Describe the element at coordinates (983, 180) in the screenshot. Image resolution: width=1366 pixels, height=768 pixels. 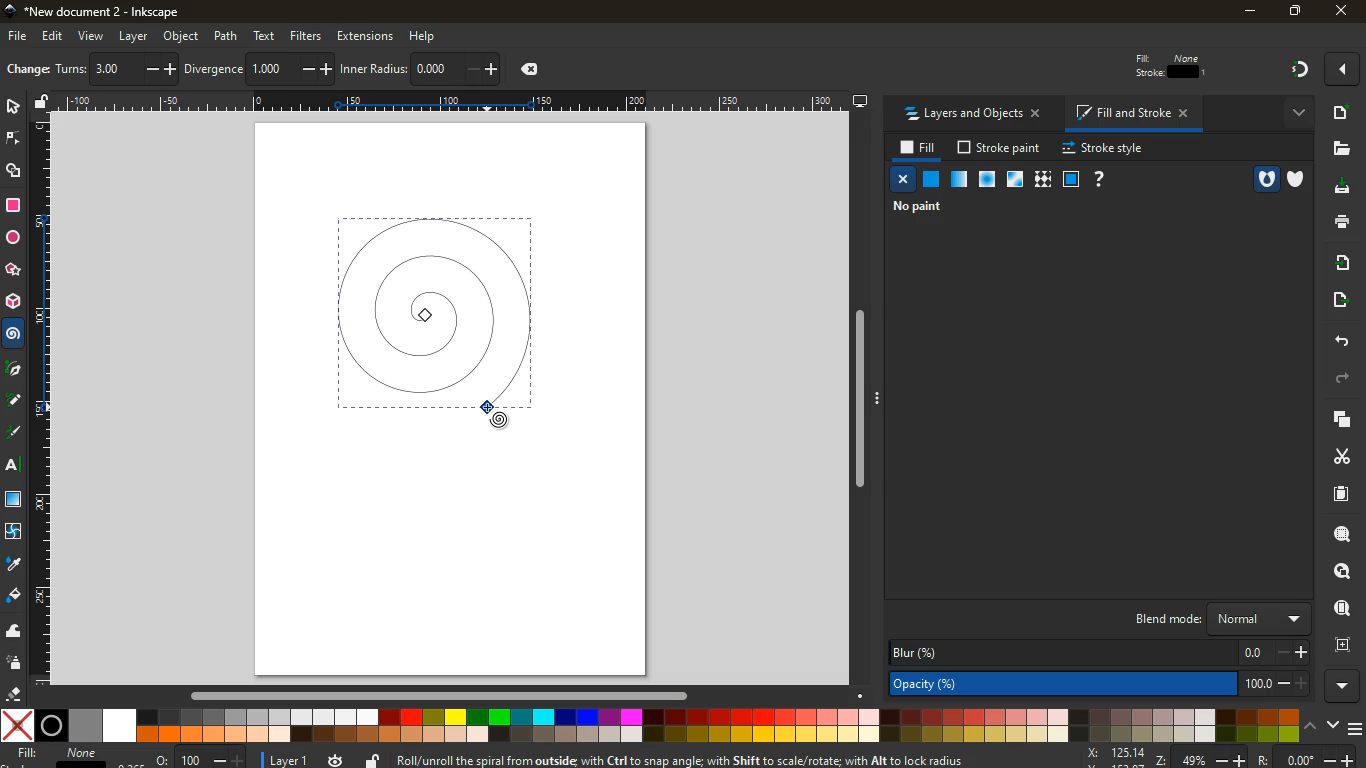
I see `ice` at that location.